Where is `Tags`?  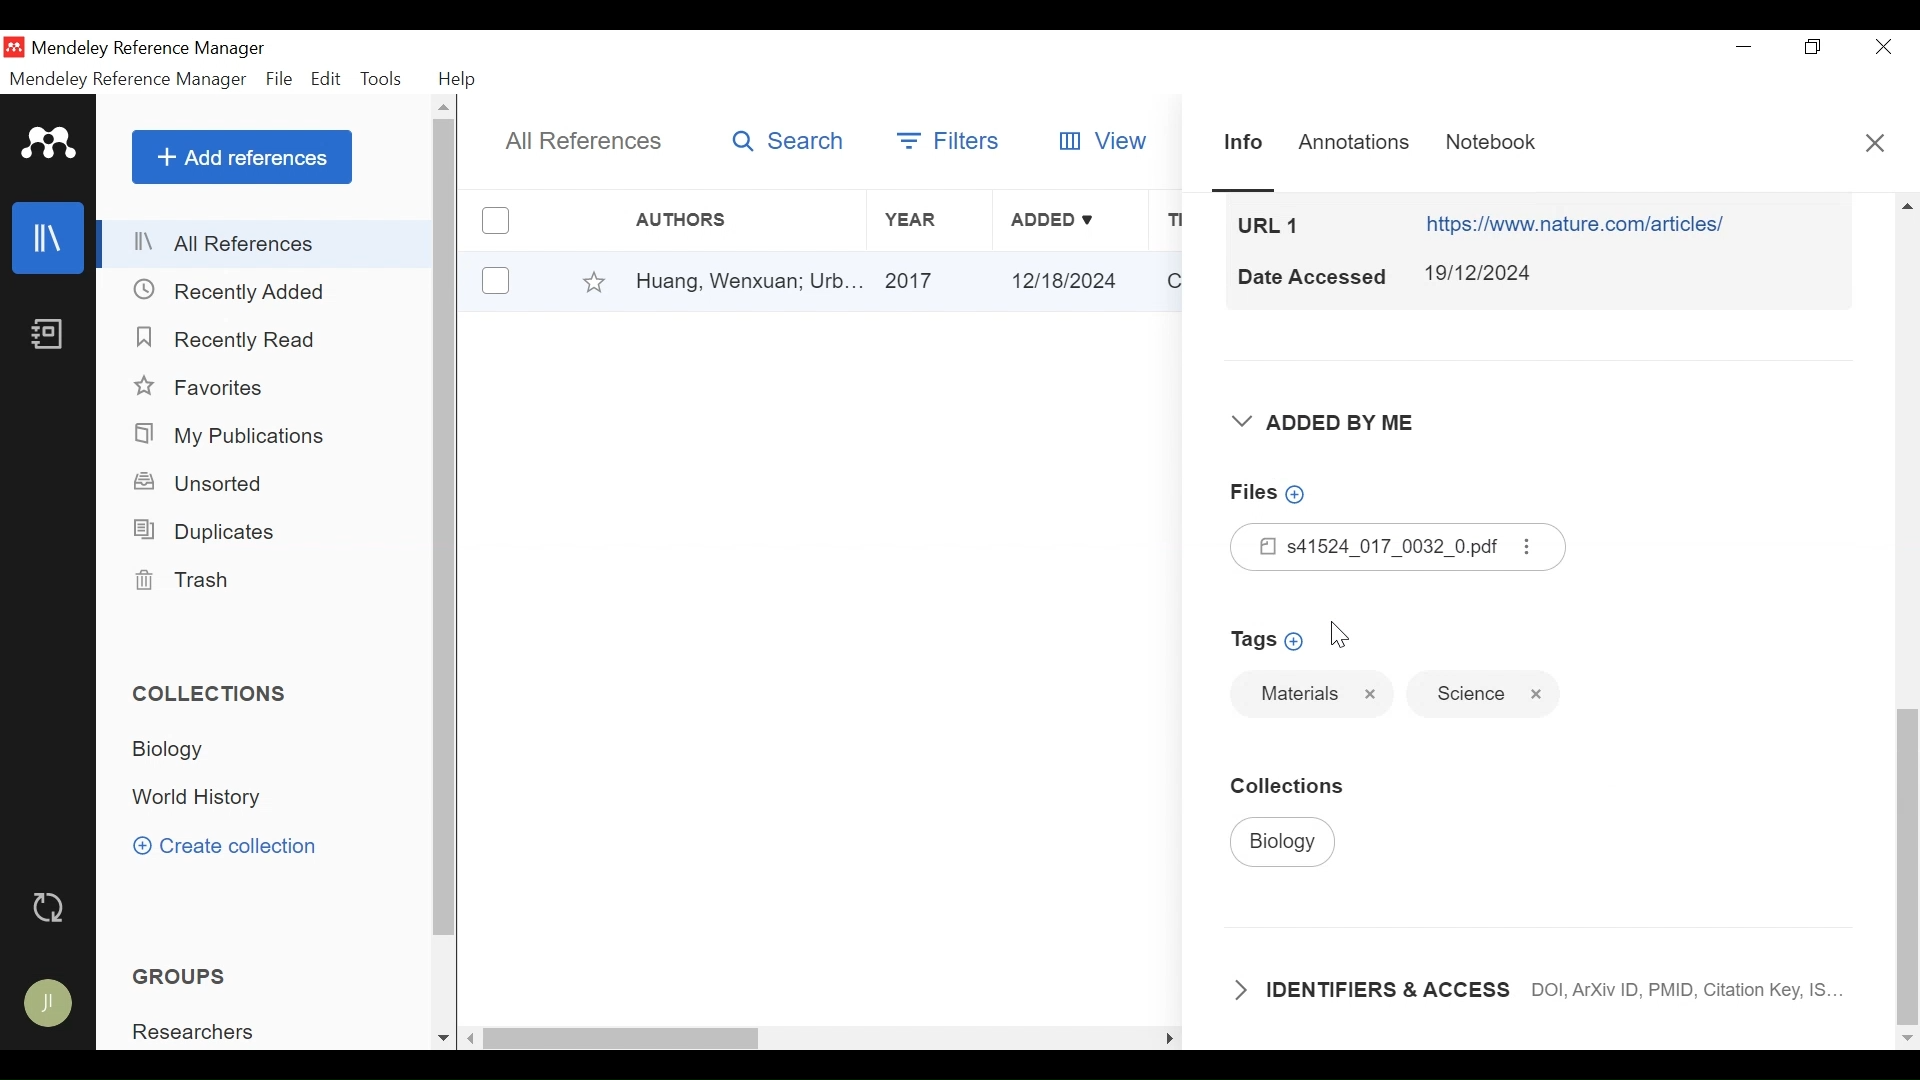 Tags is located at coordinates (1269, 639).